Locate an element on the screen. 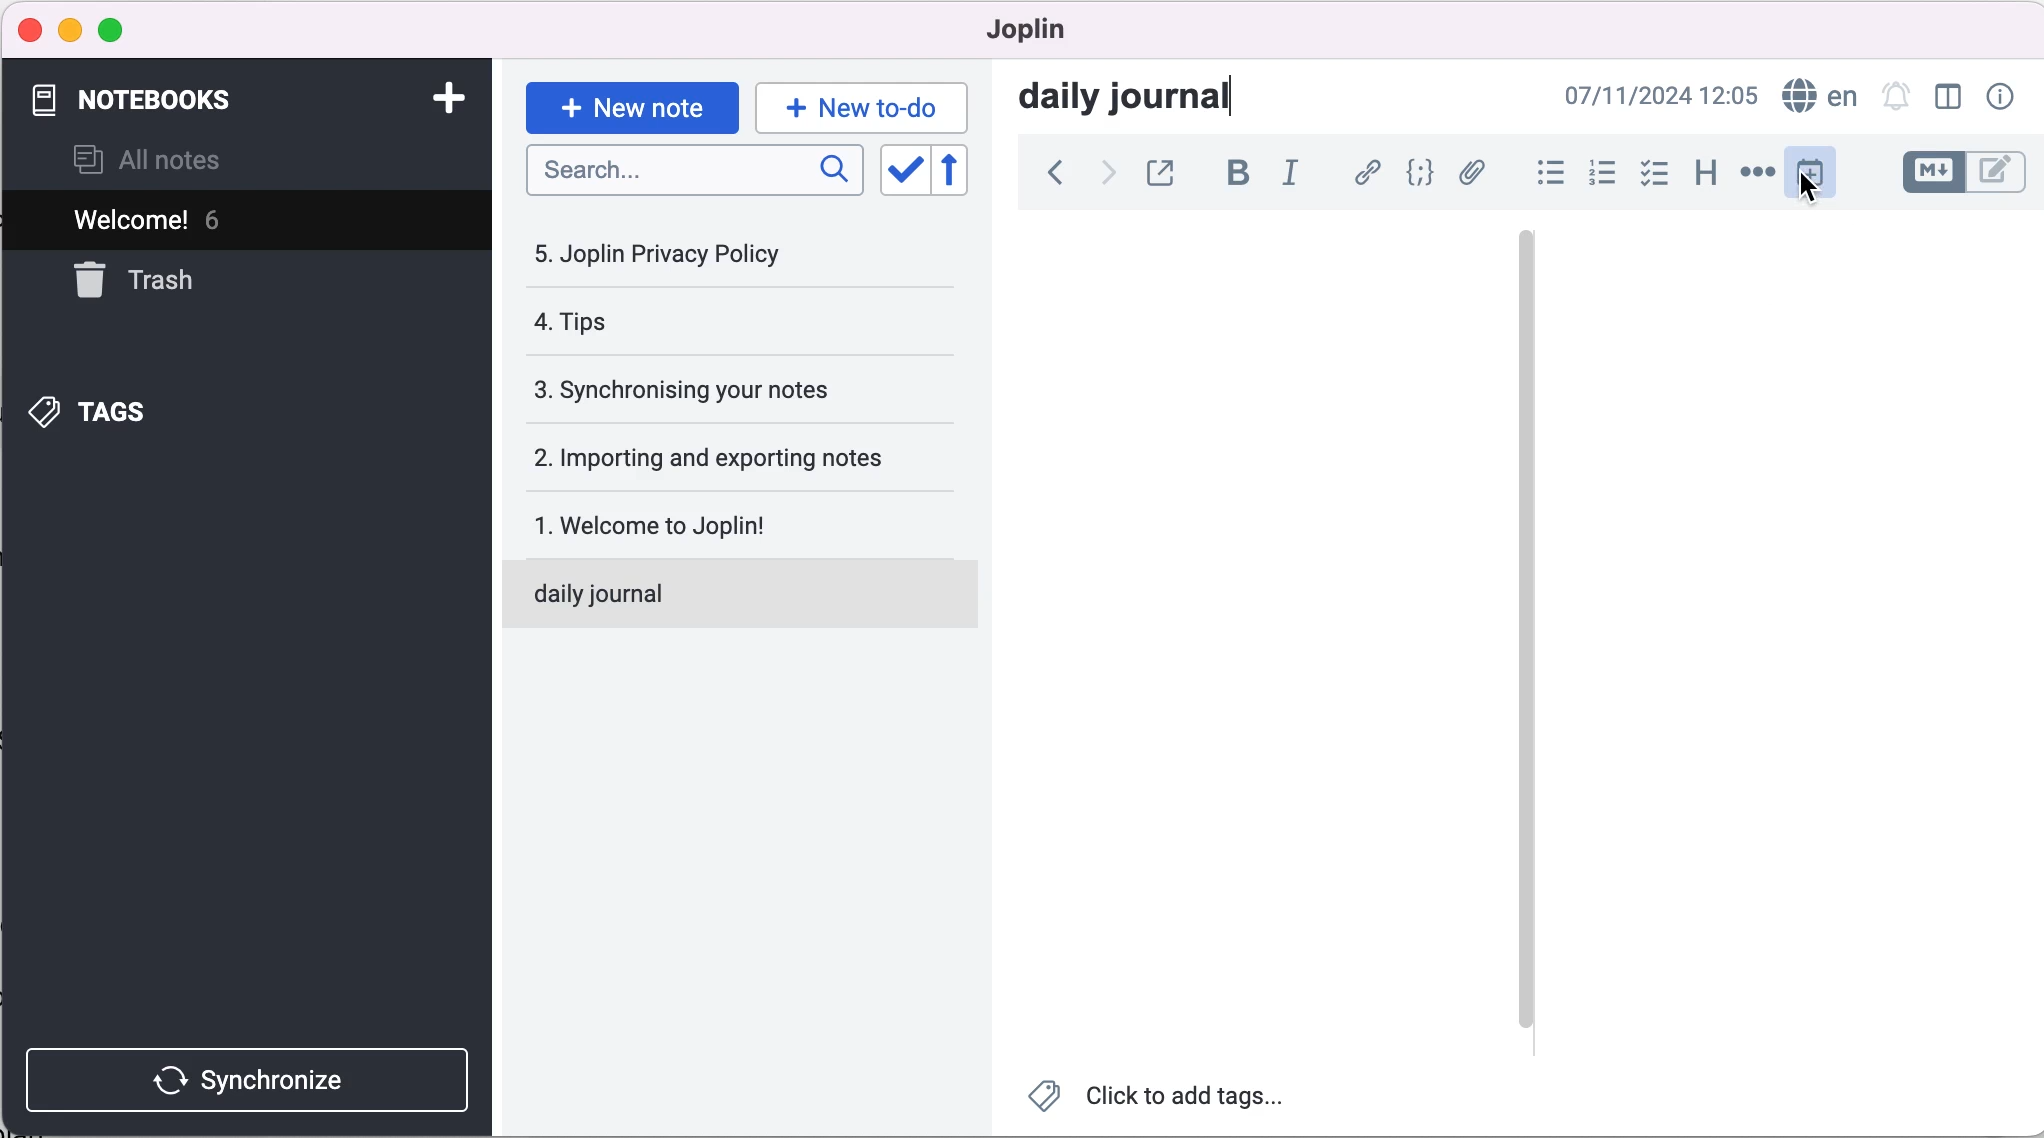  tags is located at coordinates (128, 406).